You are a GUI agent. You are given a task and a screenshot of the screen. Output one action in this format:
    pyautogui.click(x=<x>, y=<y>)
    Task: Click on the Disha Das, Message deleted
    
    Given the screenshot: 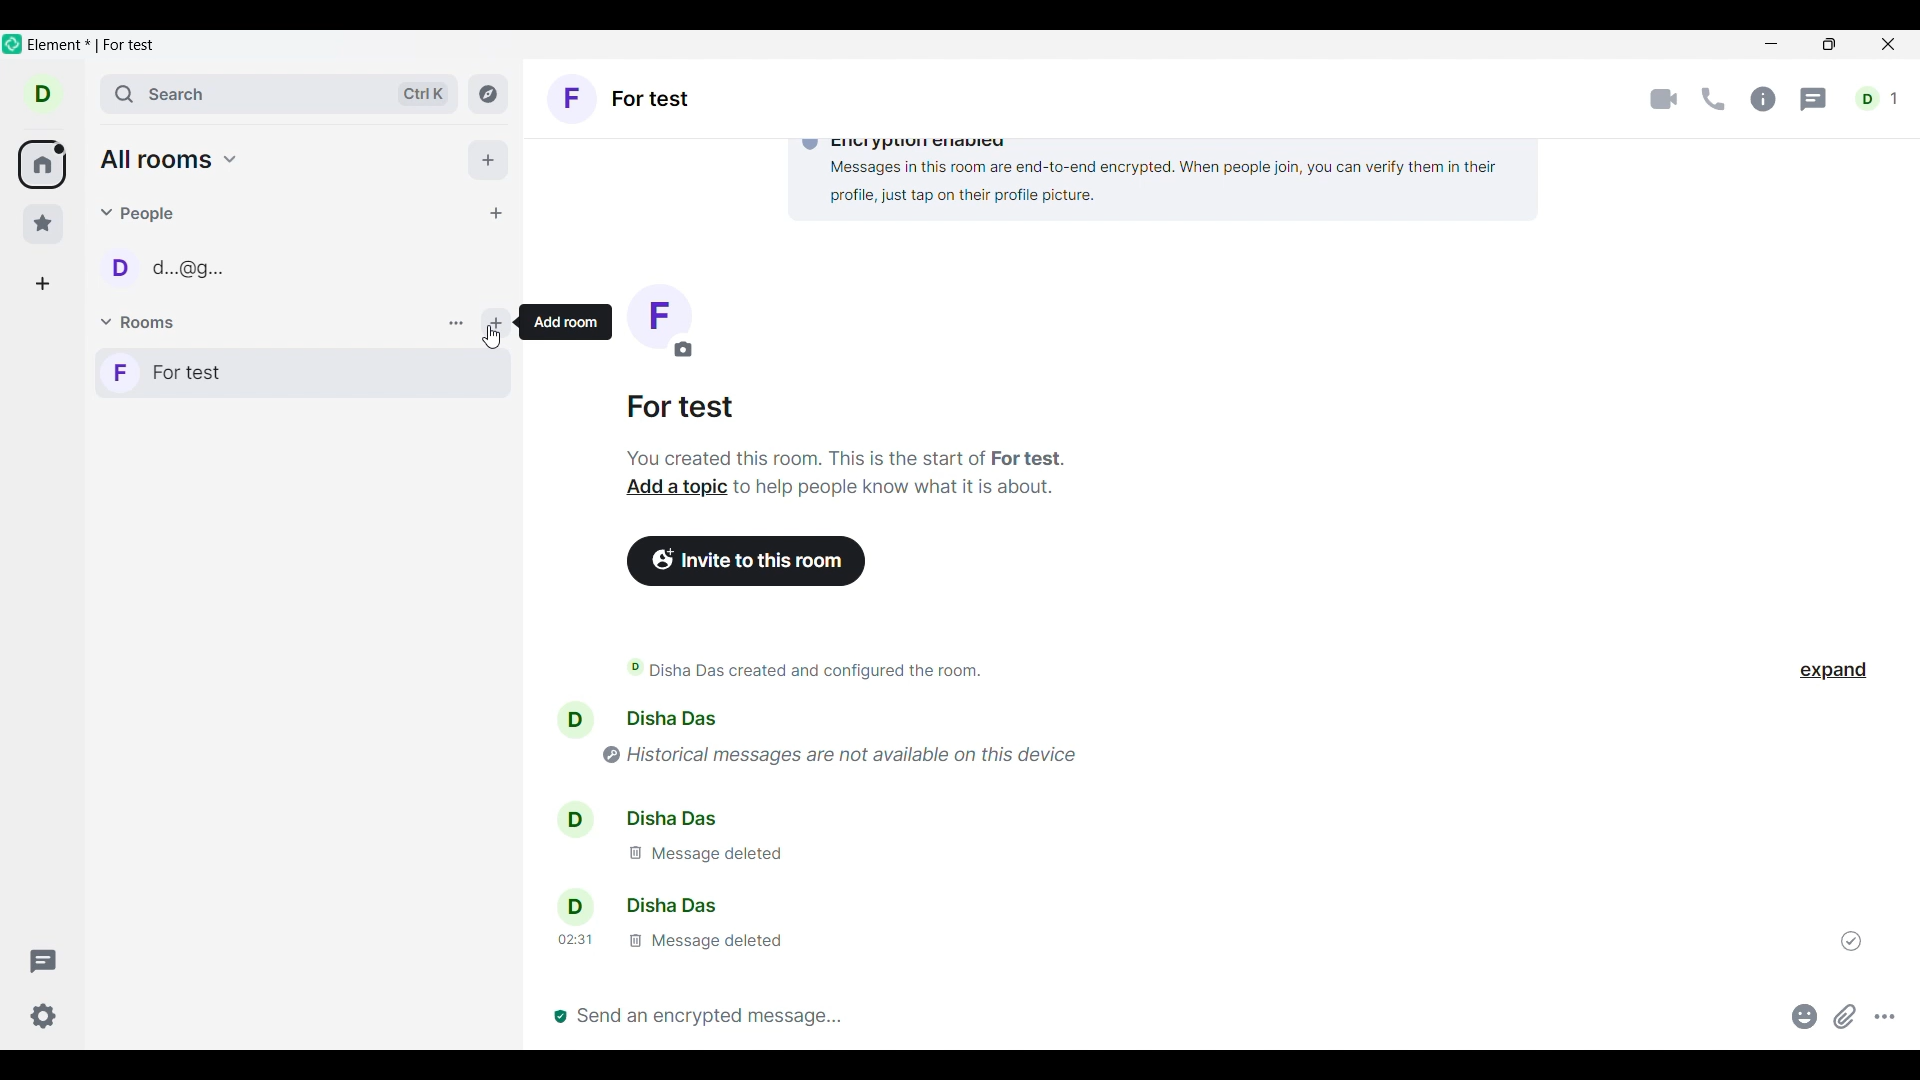 What is the action you would take?
    pyautogui.click(x=724, y=923)
    